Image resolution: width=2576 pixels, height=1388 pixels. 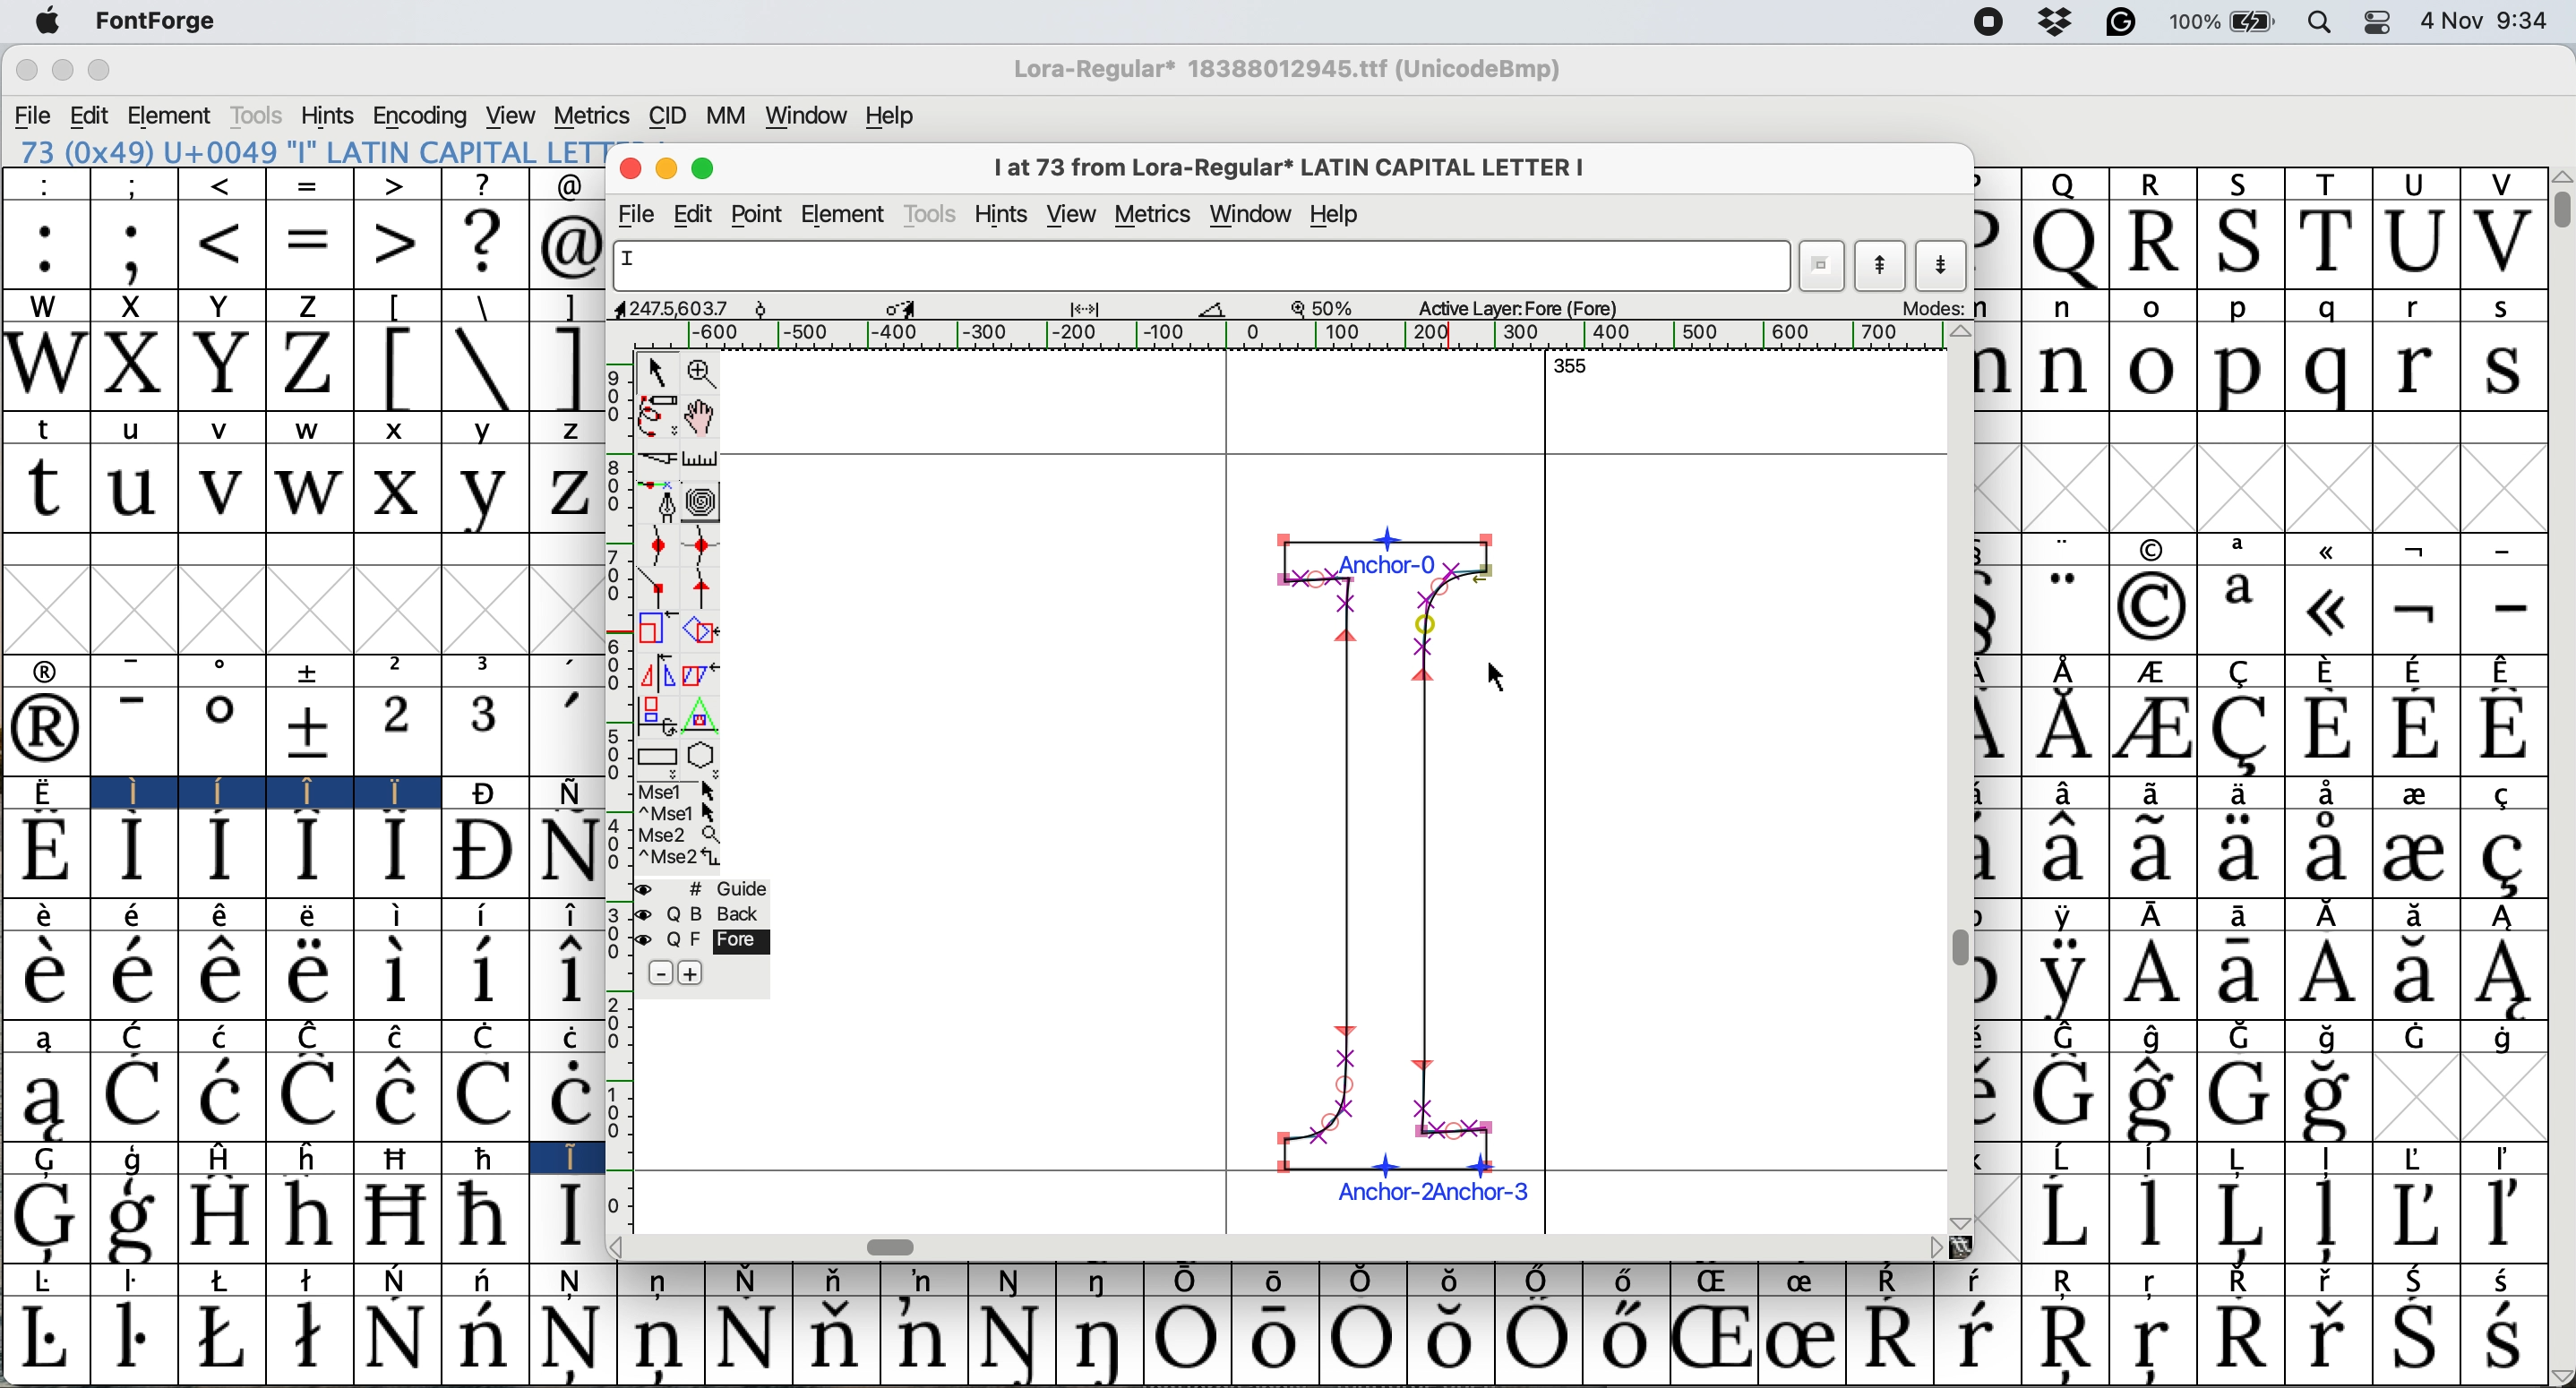 I want to click on Symbol, so click(x=308, y=1217).